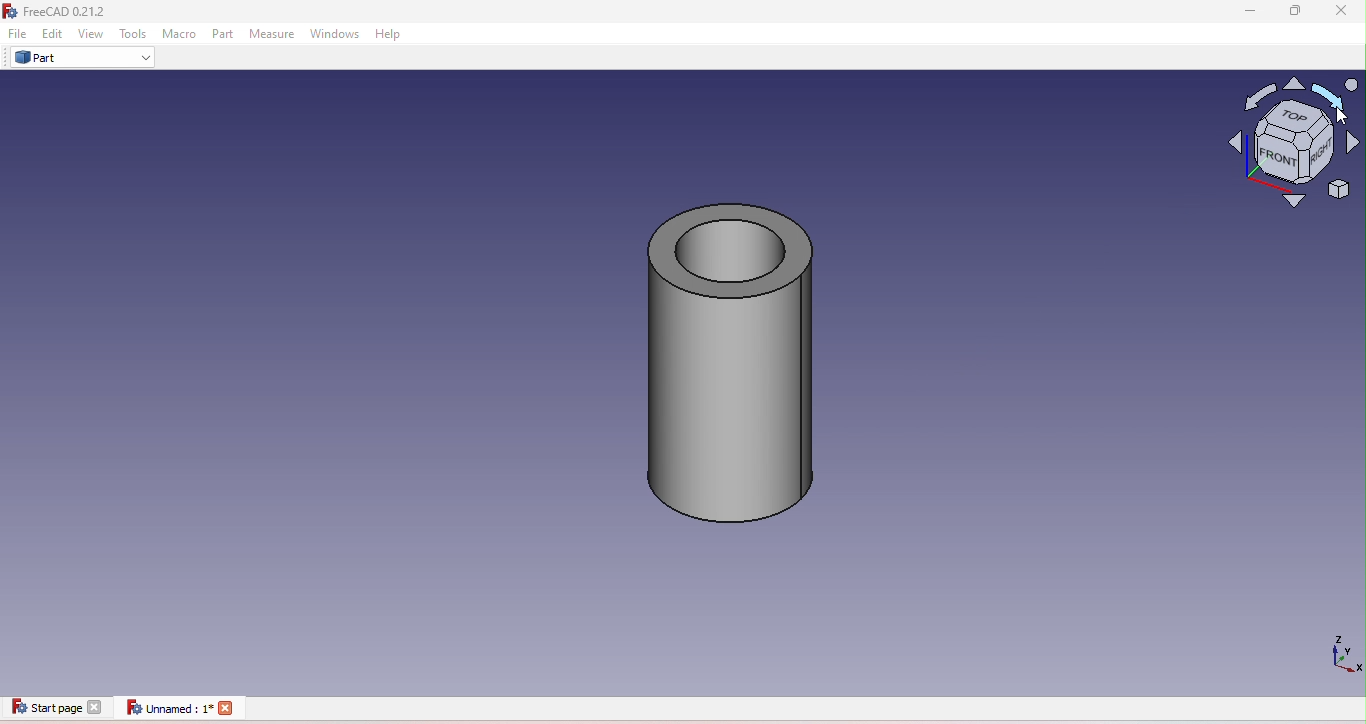  What do you see at coordinates (92, 33) in the screenshot?
I see `View` at bounding box center [92, 33].